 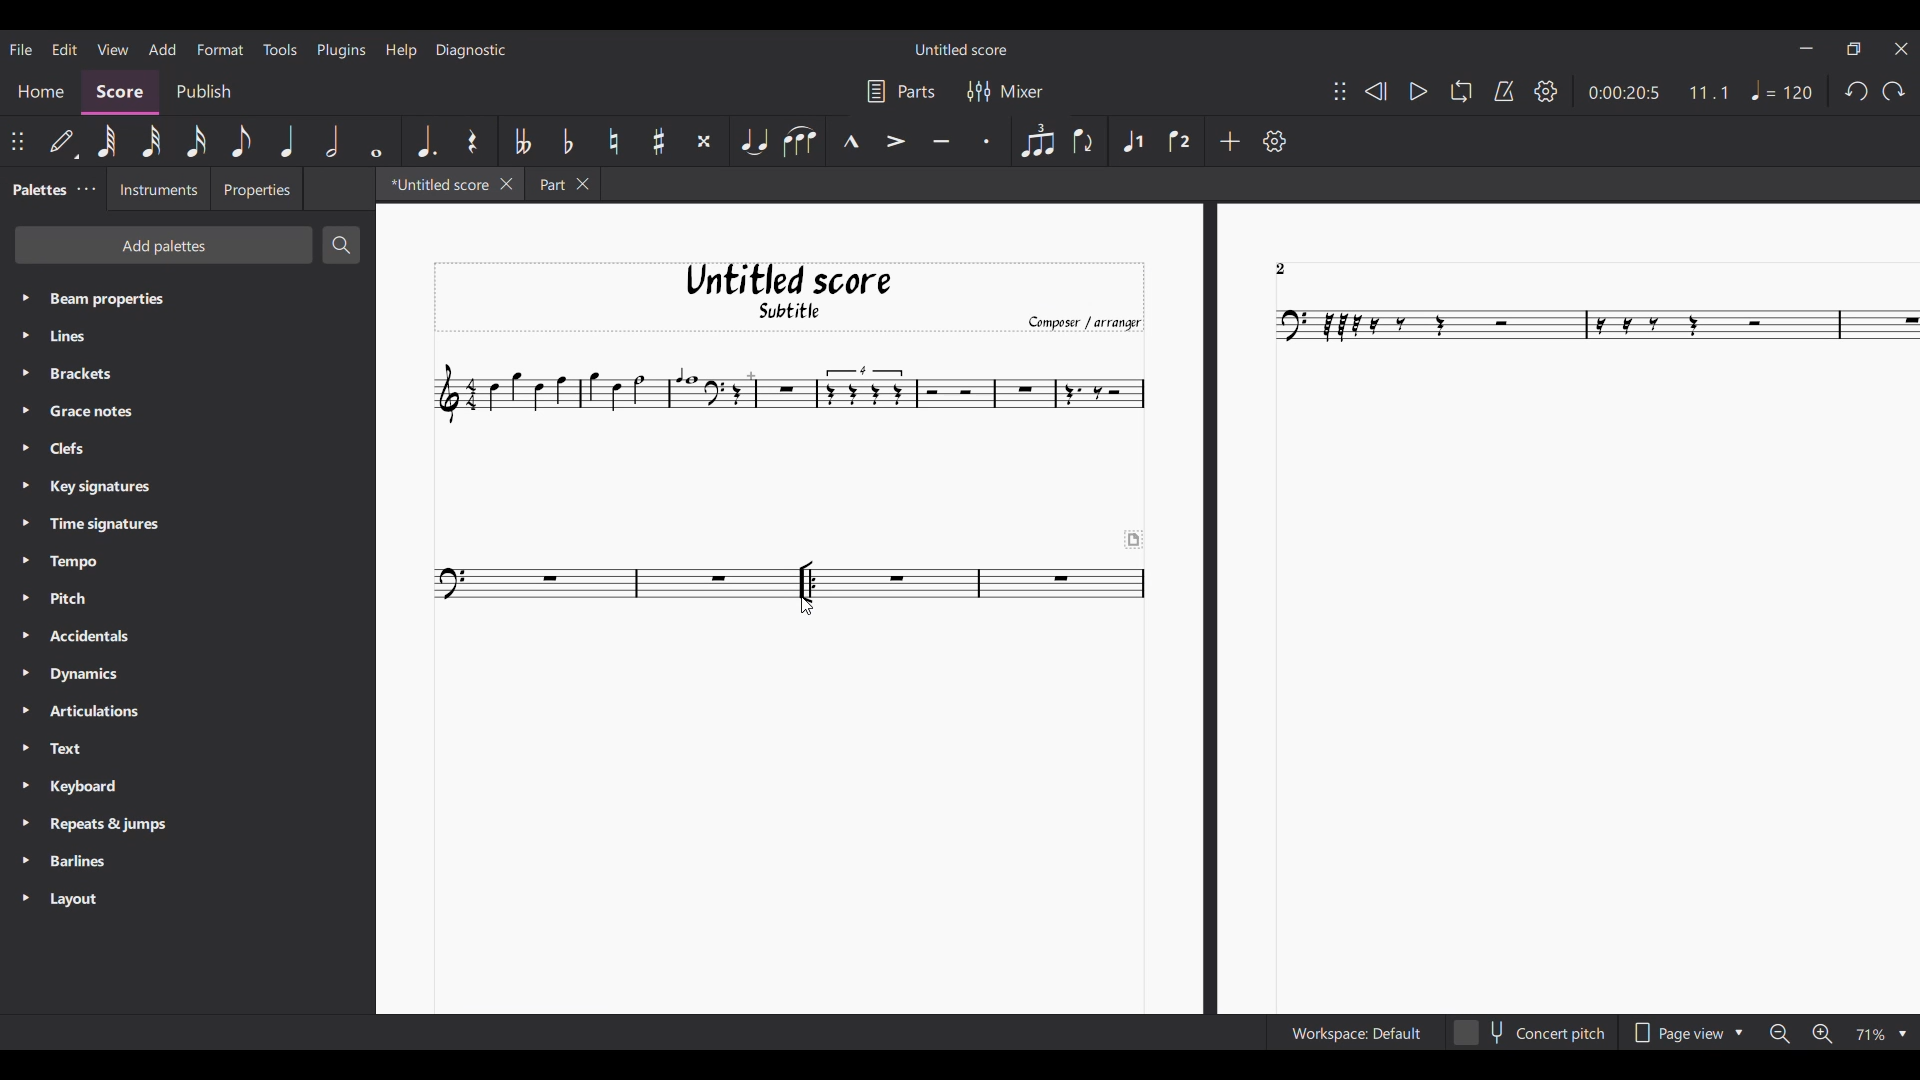 What do you see at coordinates (203, 92) in the screenshot?
I see `Publish` at bounding box center [203, 92].